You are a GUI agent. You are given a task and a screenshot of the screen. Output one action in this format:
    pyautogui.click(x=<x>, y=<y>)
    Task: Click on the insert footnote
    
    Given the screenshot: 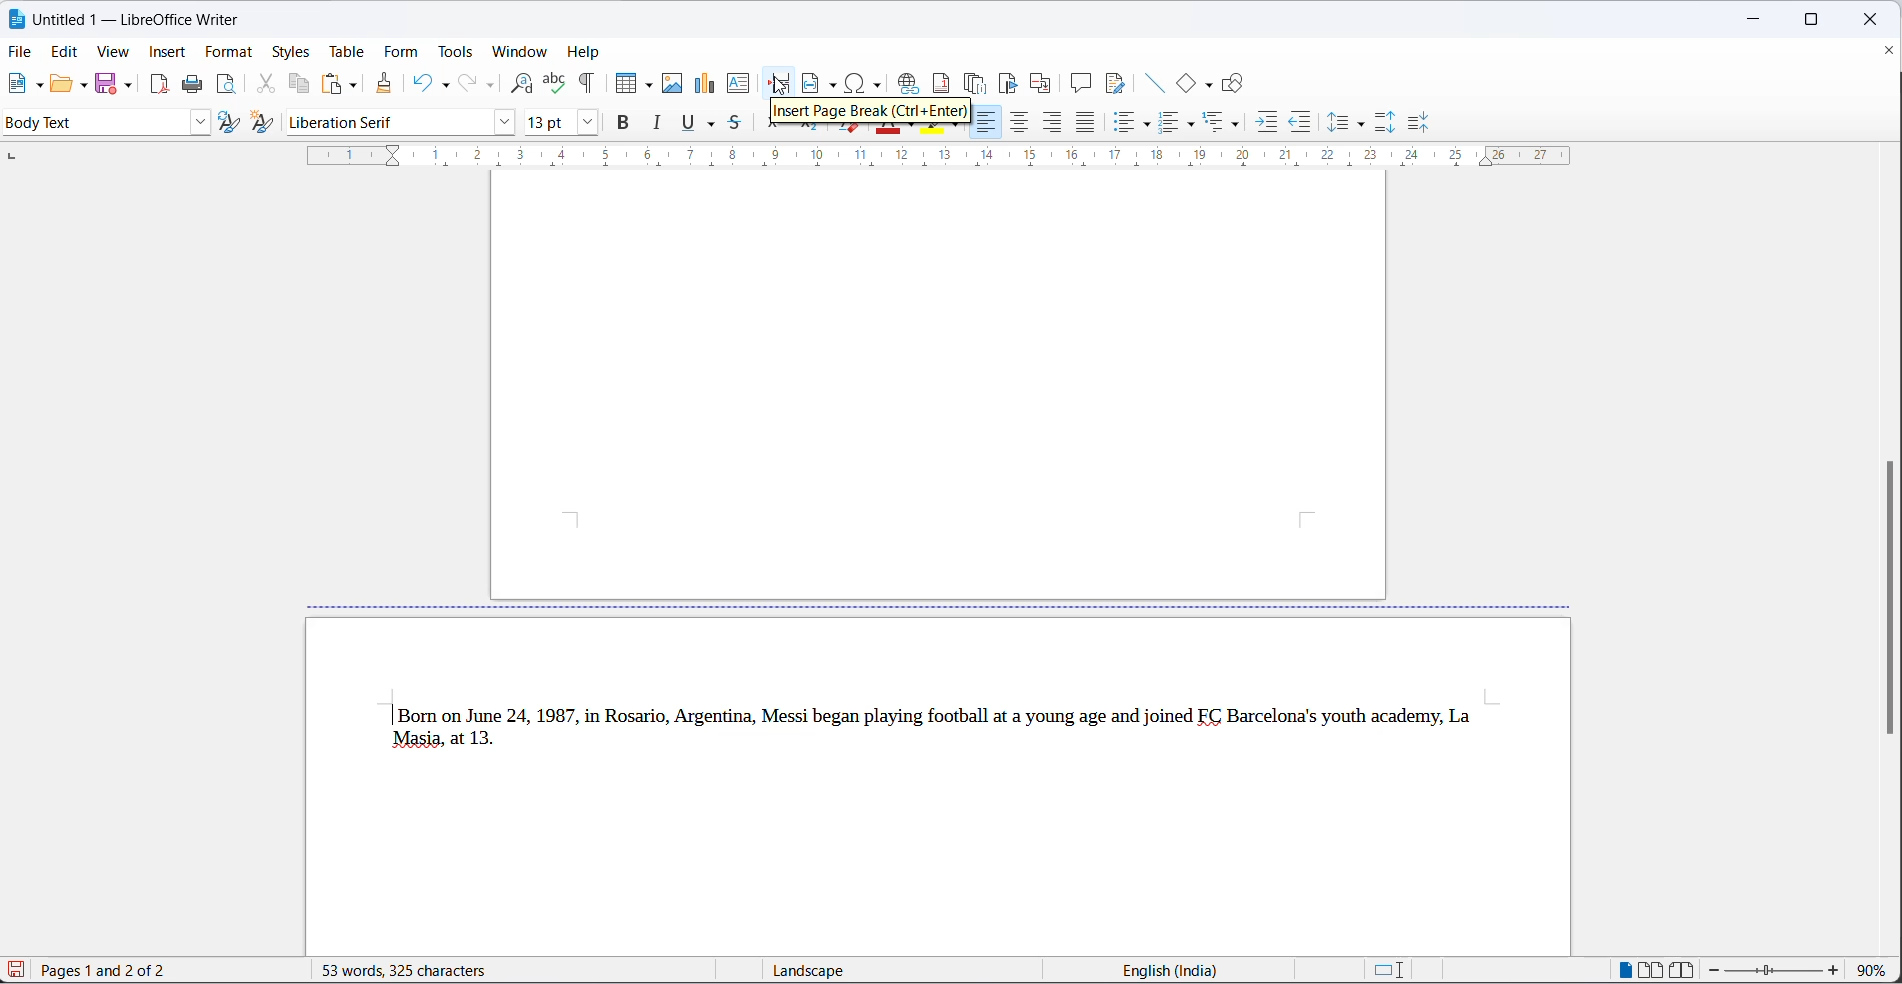 What is the action you would take?
    pyautogui.click(x=942, y=83)
    